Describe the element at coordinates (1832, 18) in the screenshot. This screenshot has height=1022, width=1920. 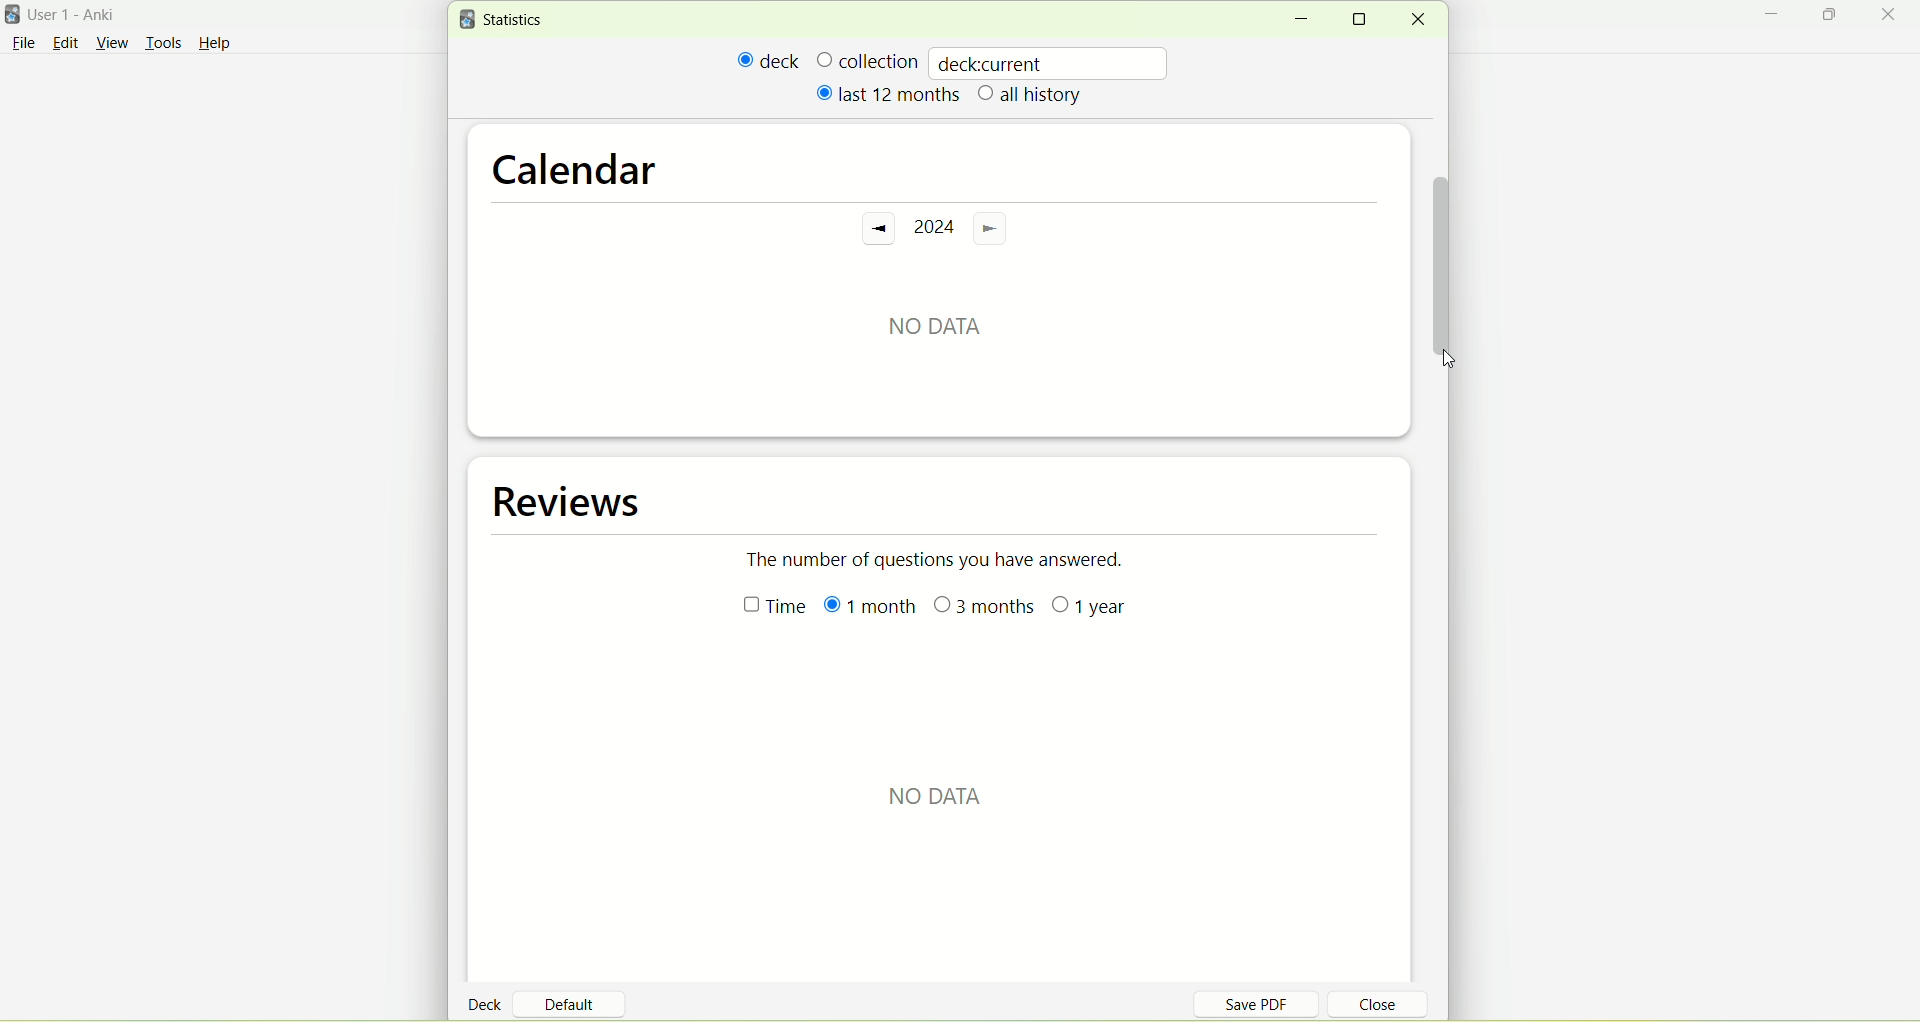
I see `maximize` at that location.